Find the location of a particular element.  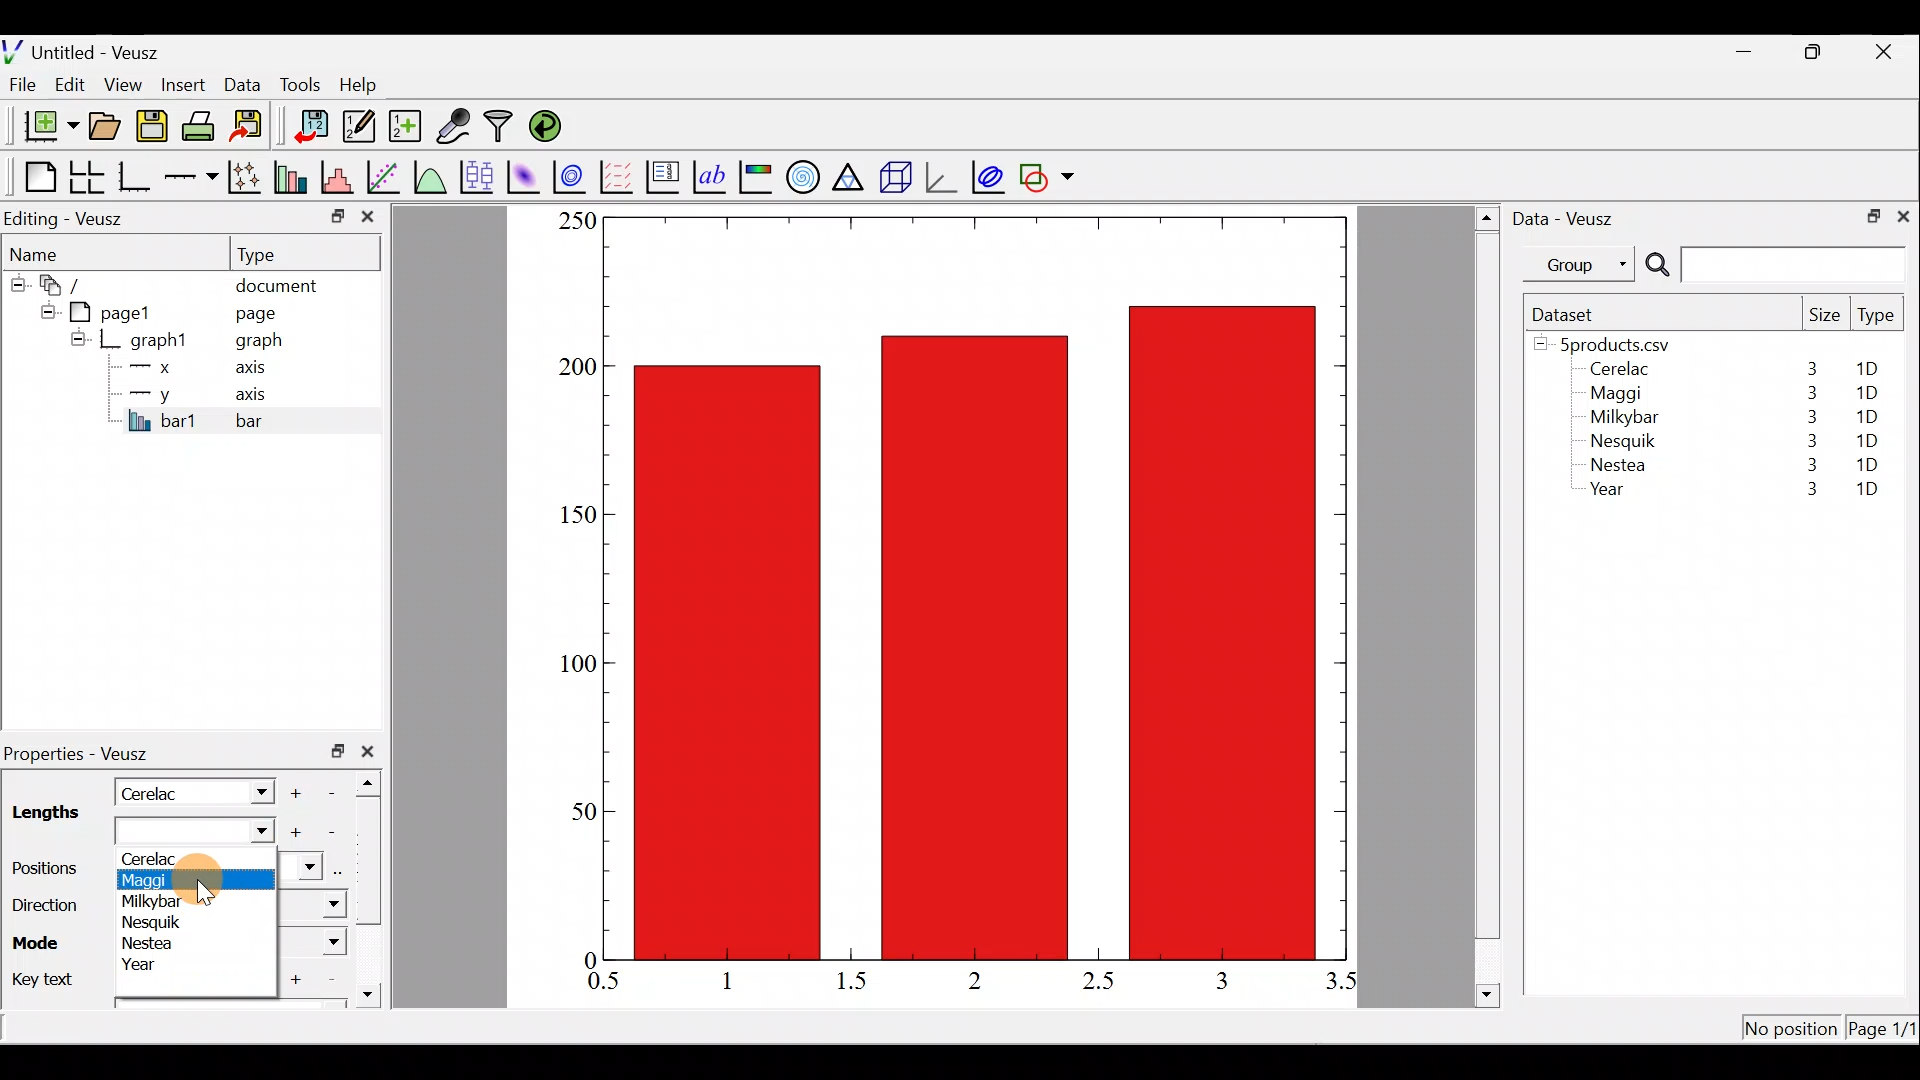

Plot bar charts is located at coordinates (293, 175).